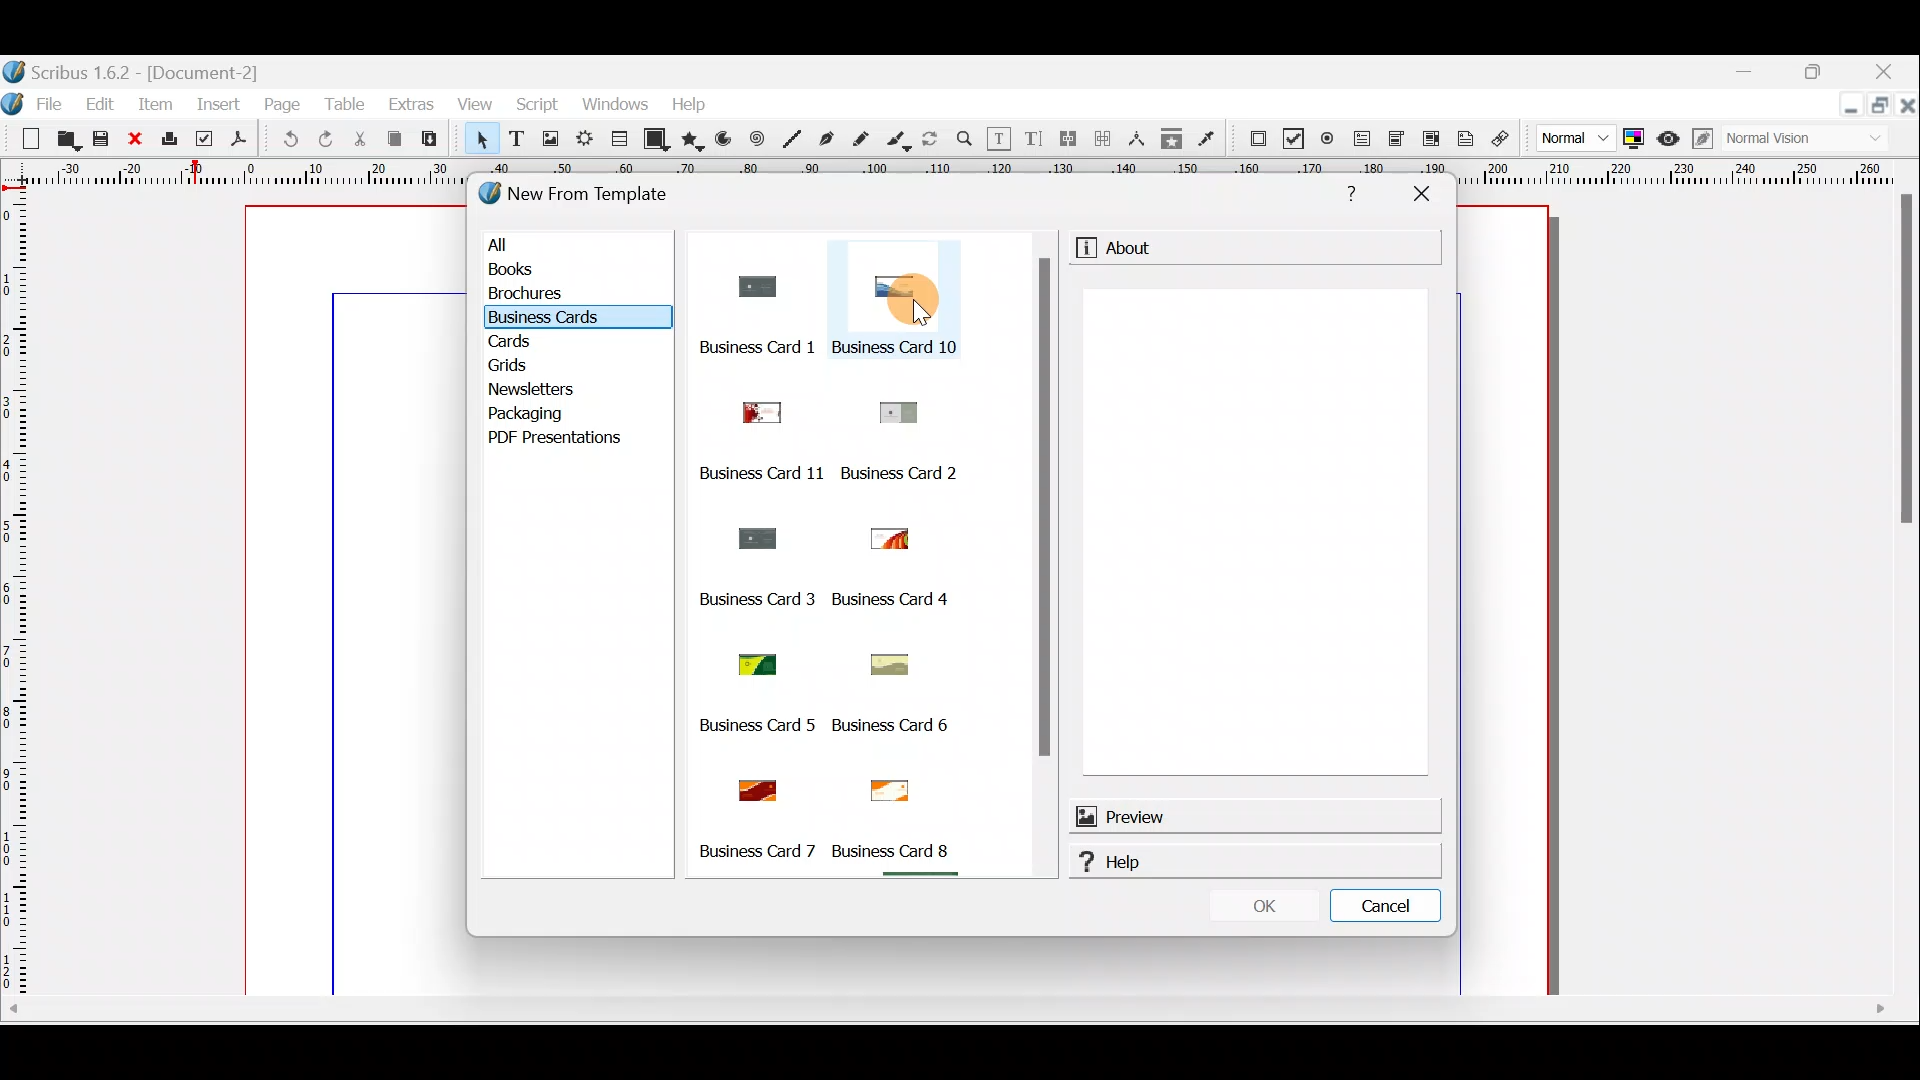 This screenshot has height=1080, width=1920. Describe the element at coordinates (1084, 815) in the screenshot. I see `preview logo` at that location.